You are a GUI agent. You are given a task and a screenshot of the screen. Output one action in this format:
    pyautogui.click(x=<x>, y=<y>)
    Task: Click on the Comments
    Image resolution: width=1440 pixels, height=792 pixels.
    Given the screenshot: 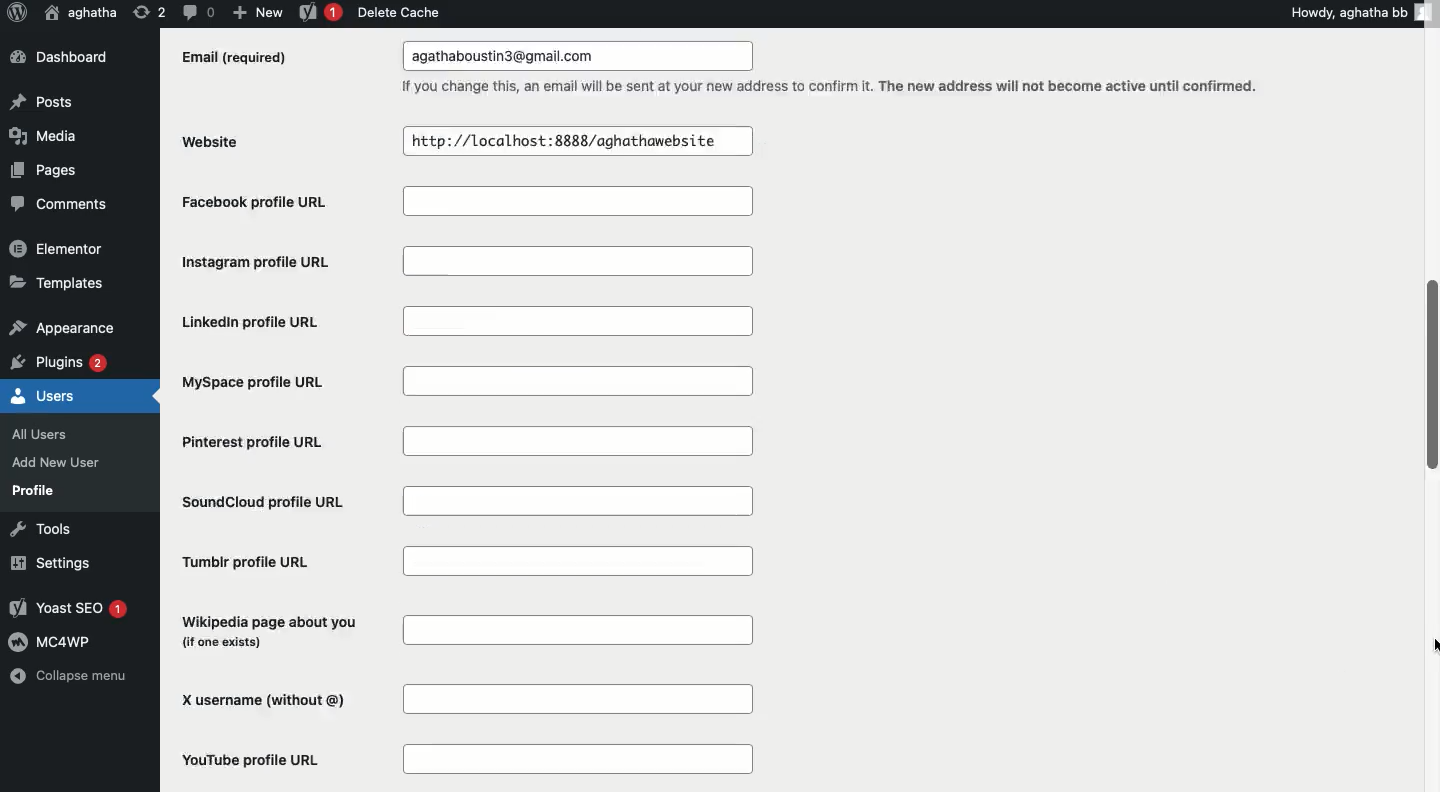 What is the action you would take?
    pyautogui.click(x=60, y=205)
    